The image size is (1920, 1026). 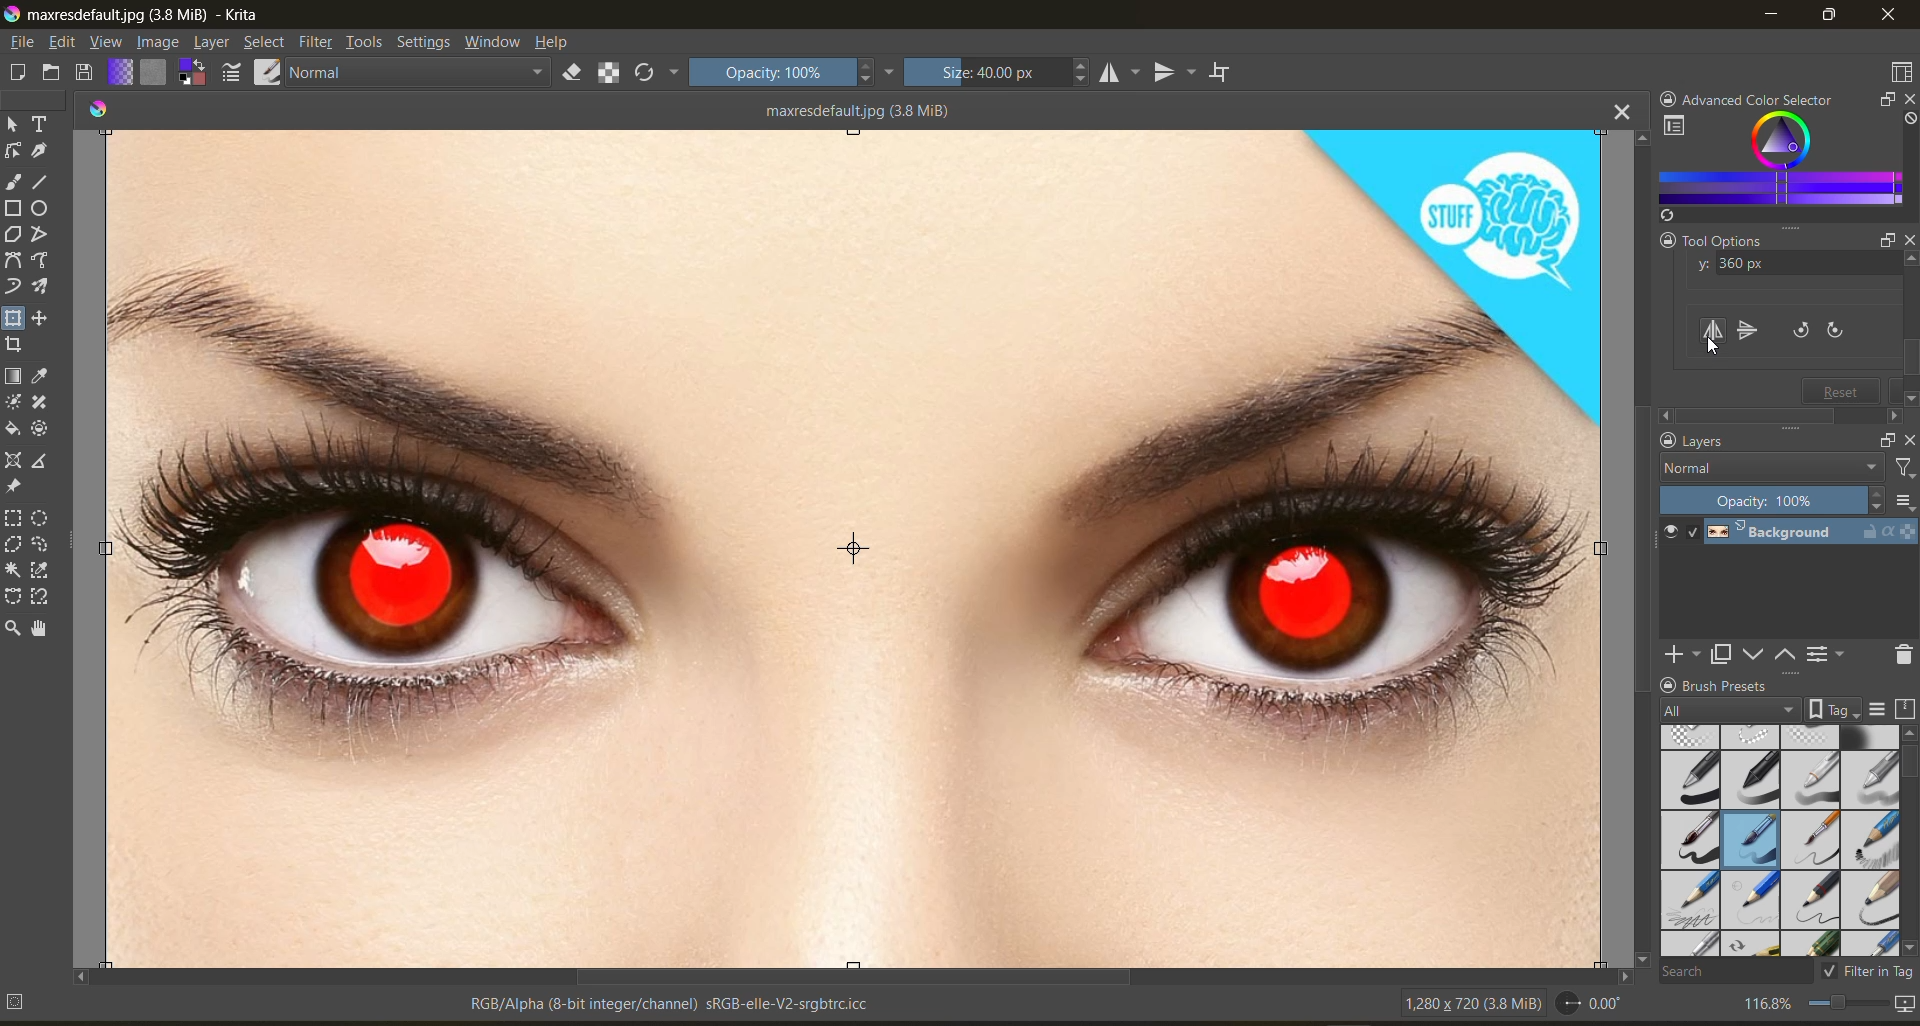 I want to click on image metadata, so click(x=1469, y=1007).